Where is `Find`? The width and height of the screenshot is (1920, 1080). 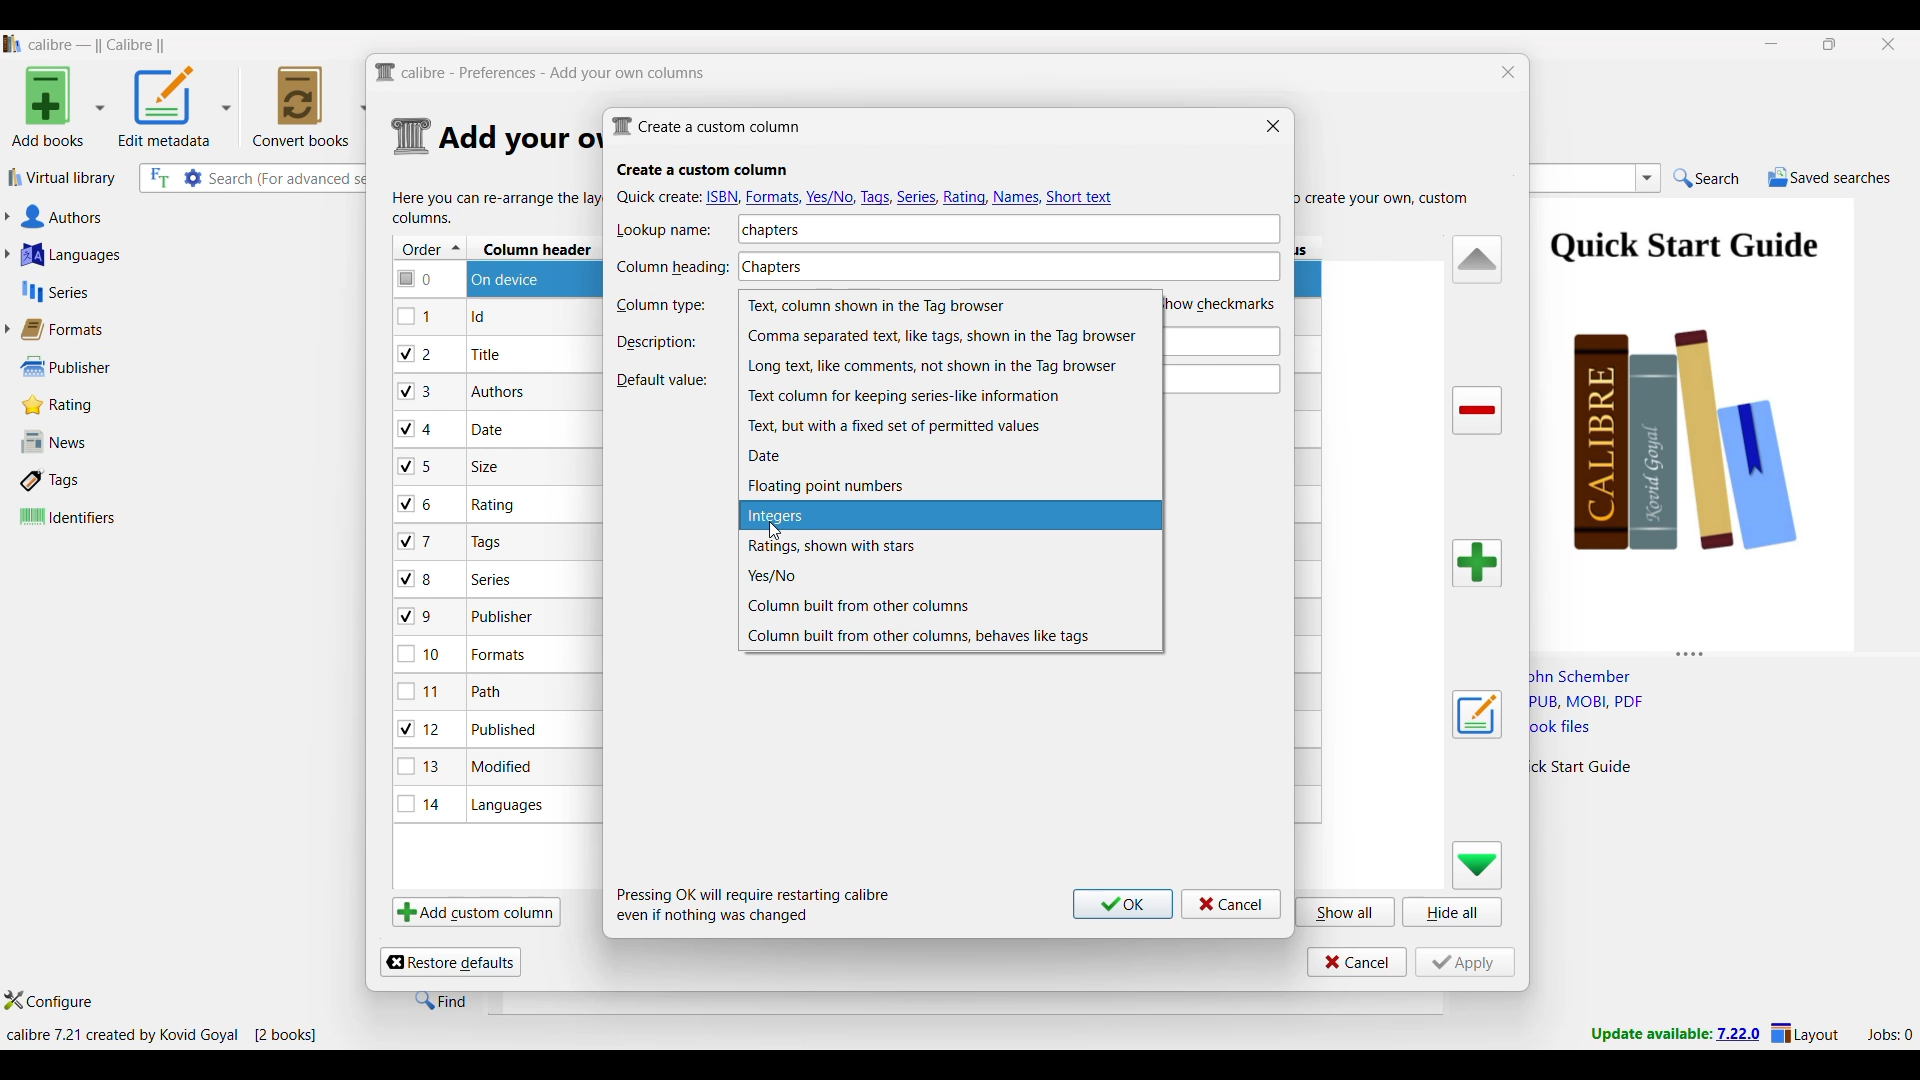
Find is located at coordinates (441, 1000).